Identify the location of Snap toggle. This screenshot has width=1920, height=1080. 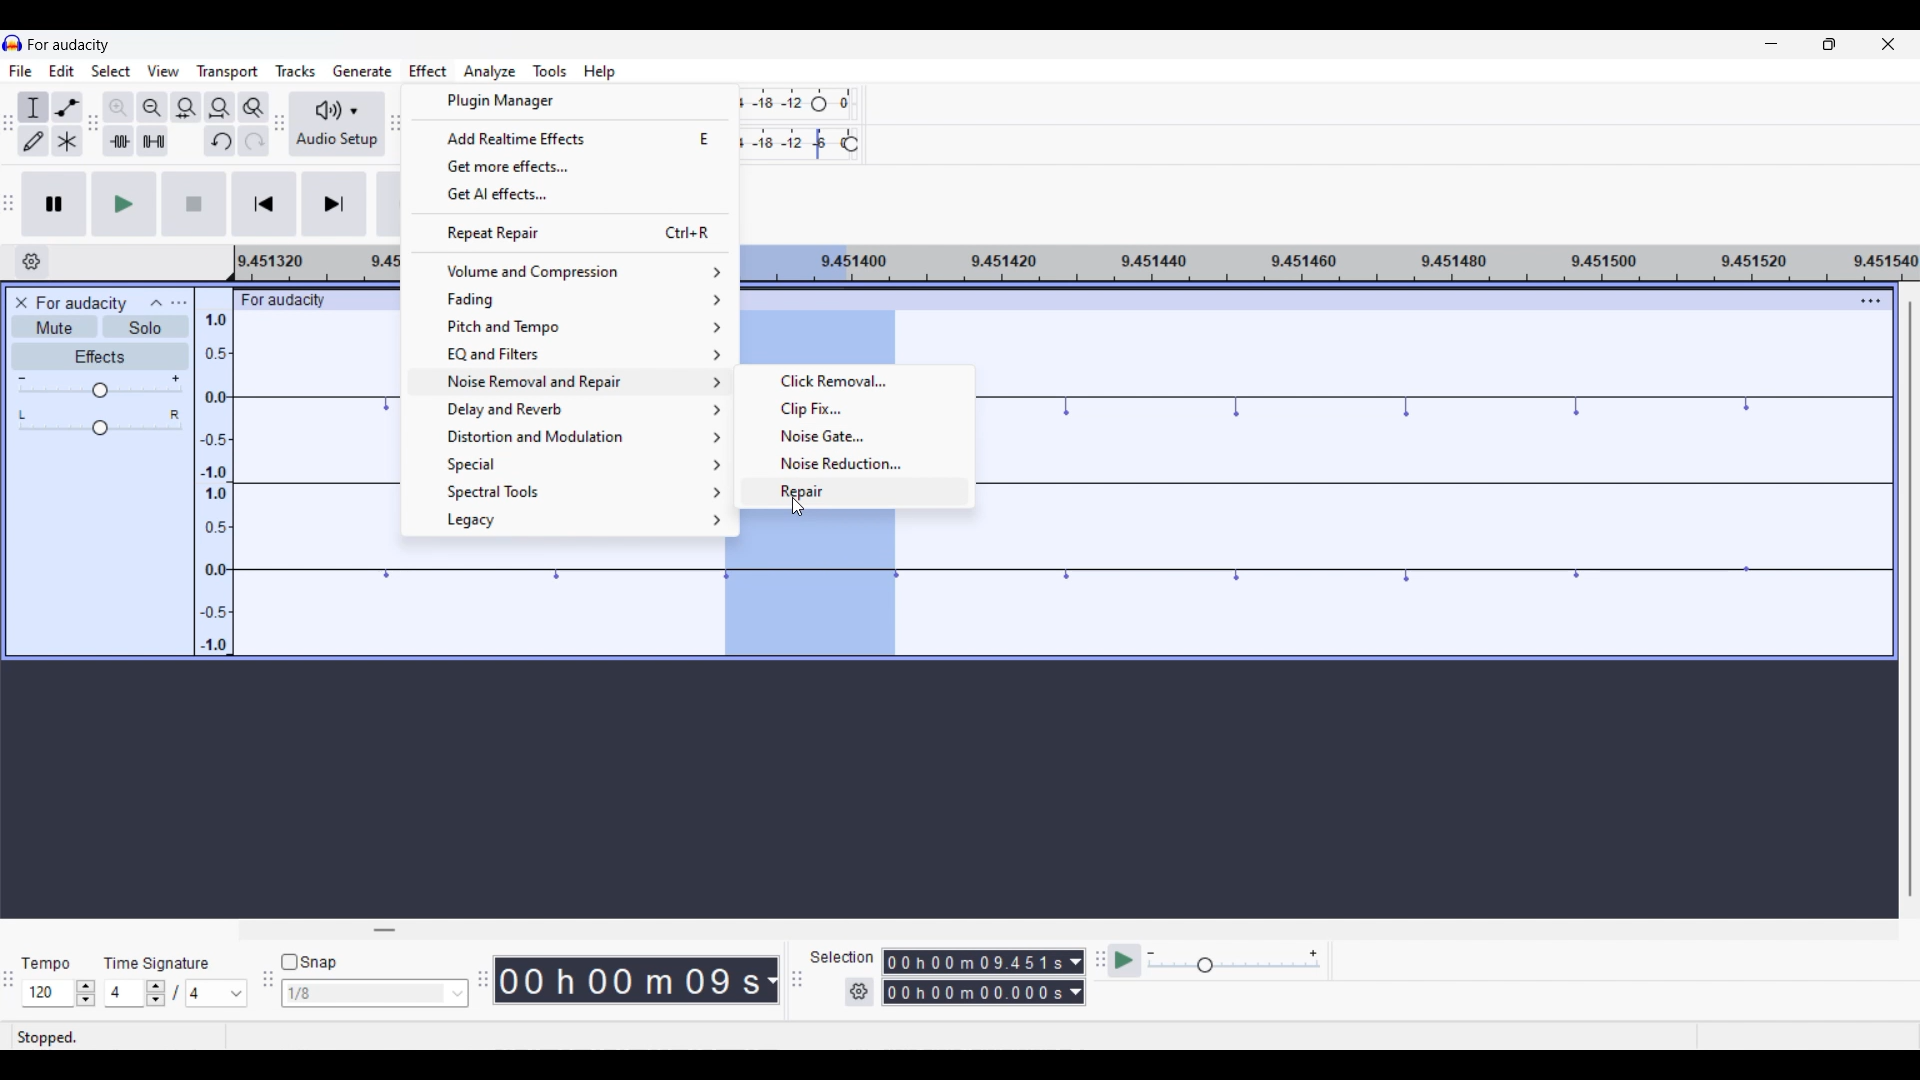
(309, 961).